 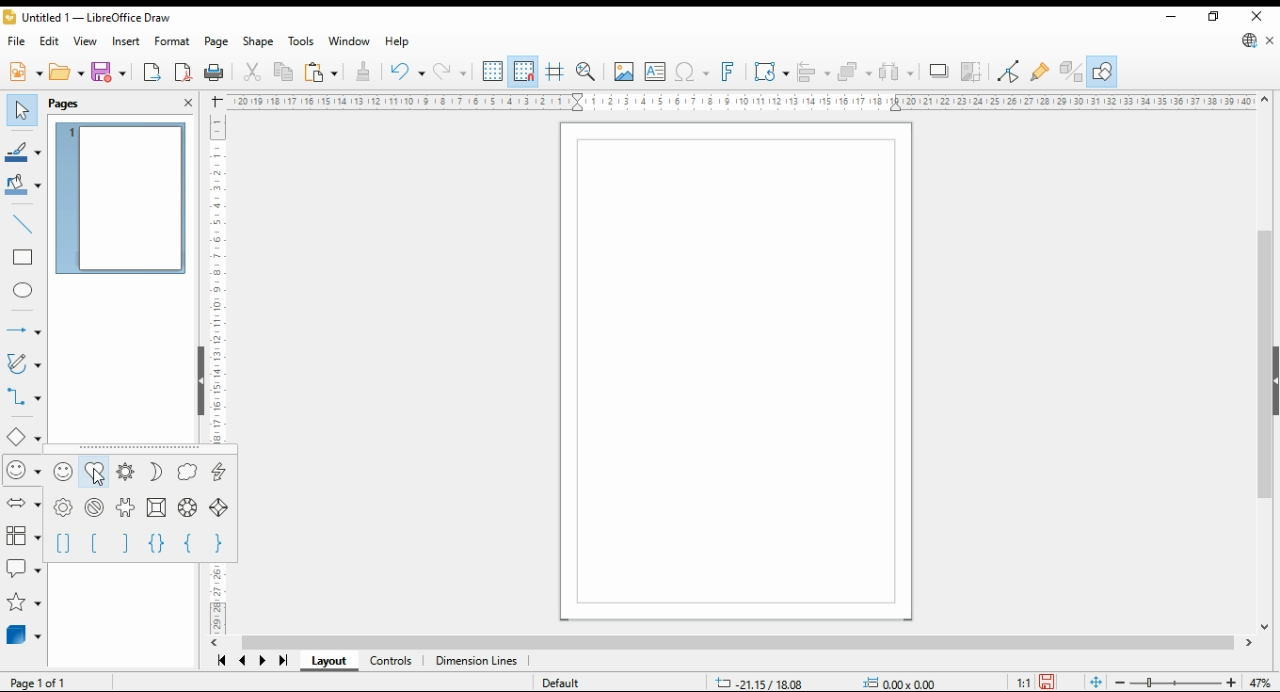 I want to click on first page, so click(x=222, y=661).